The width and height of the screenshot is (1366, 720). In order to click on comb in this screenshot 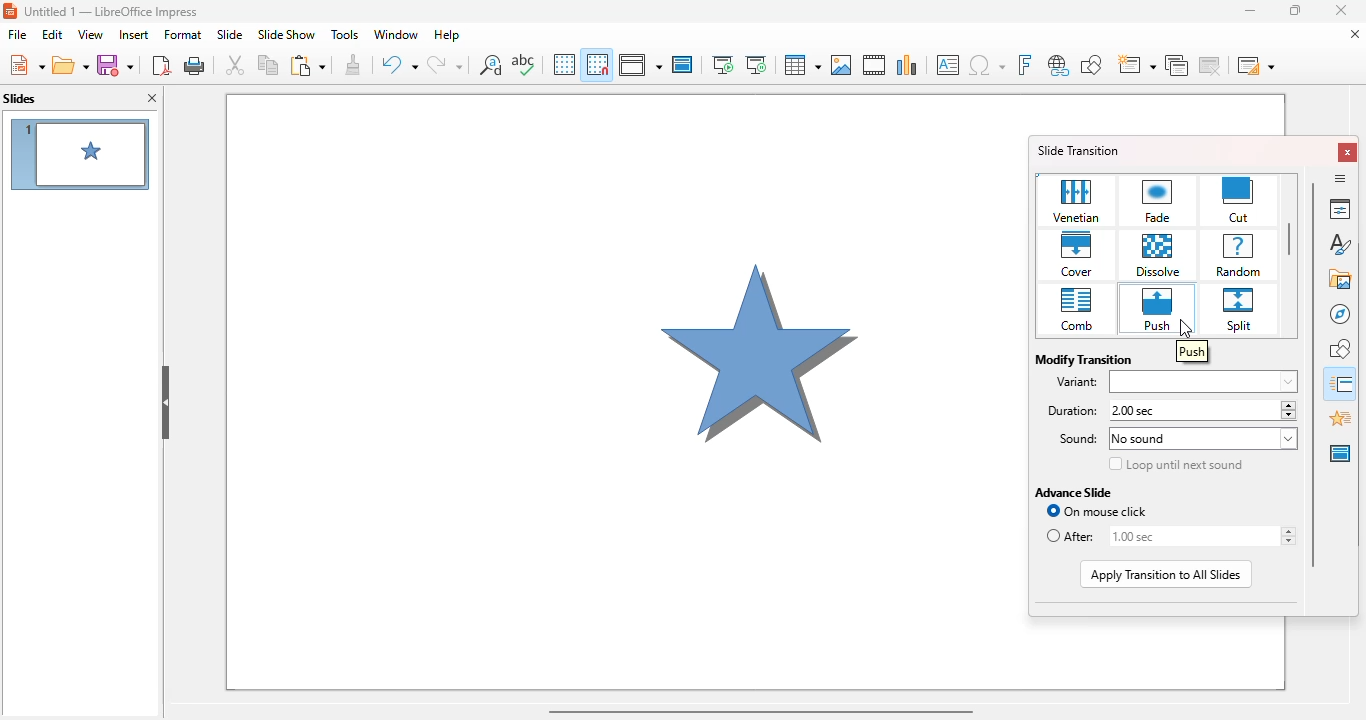, I will do `click(1076, 310)`.